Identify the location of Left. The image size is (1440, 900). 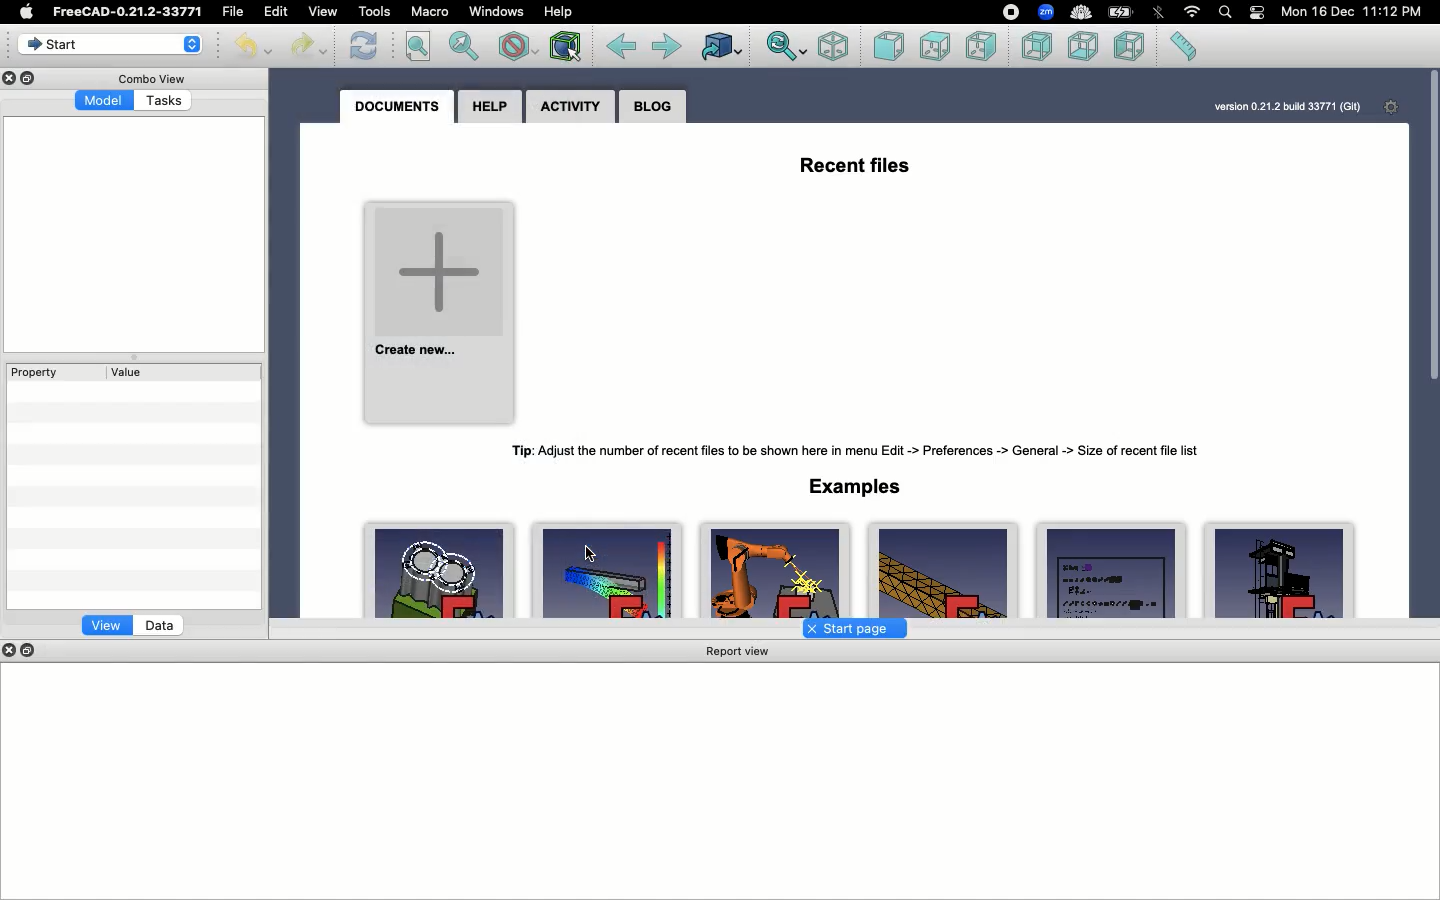
(1132, 48).